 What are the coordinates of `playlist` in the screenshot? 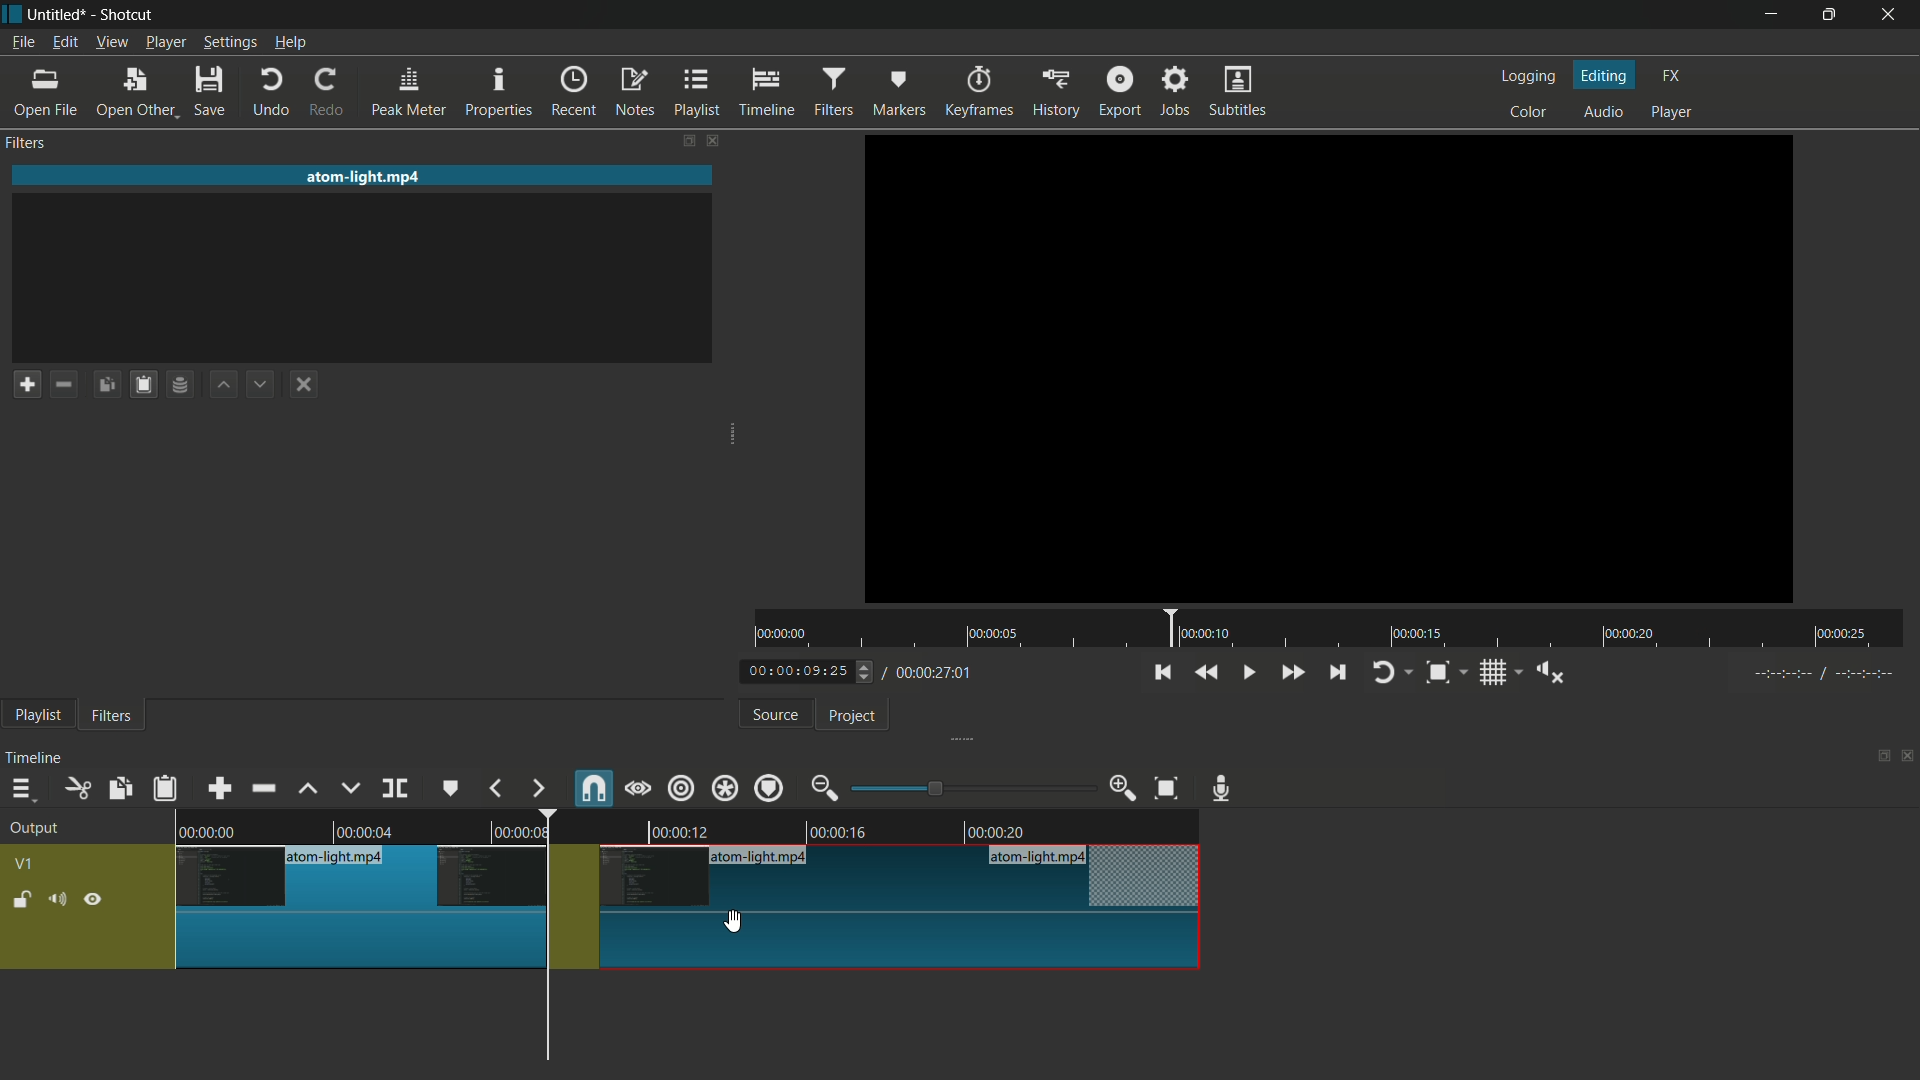 It's located at (698, 93).